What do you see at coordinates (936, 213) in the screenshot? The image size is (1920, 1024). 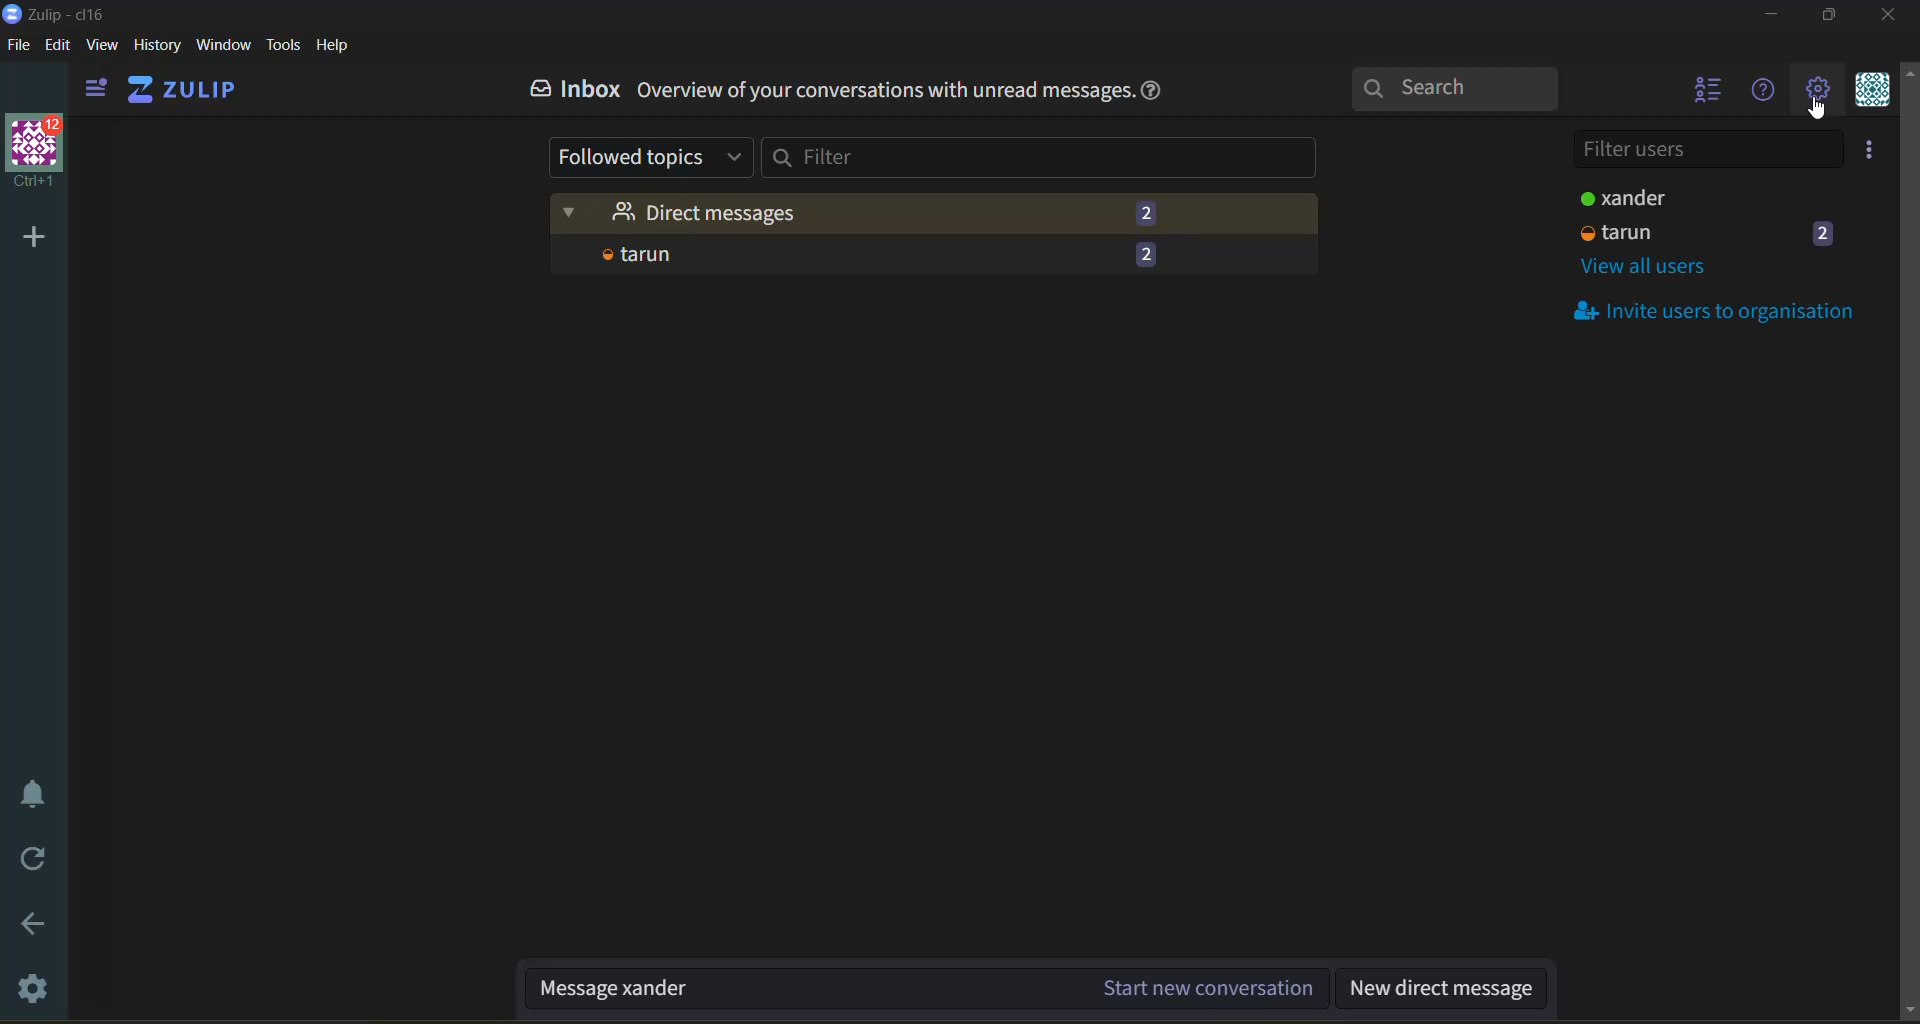 I see `direct messages (2)` at bounding box center [936, 213].